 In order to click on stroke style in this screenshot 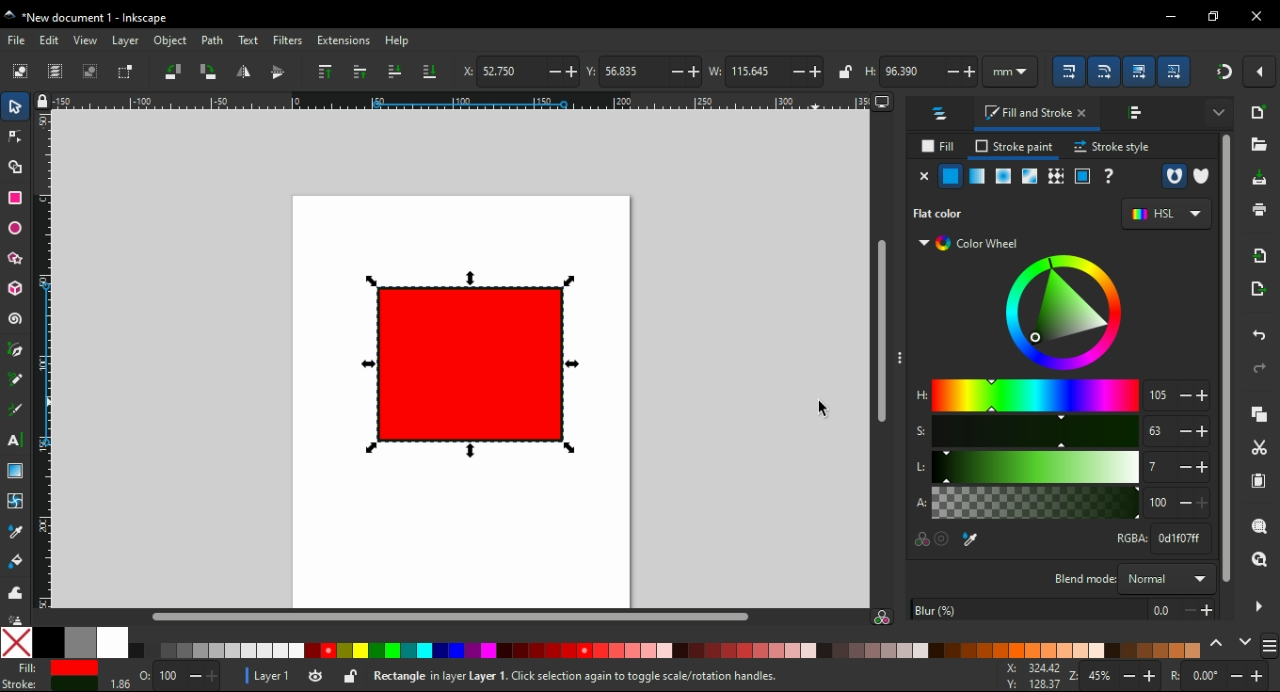, I will do `click(1111, 147)`.